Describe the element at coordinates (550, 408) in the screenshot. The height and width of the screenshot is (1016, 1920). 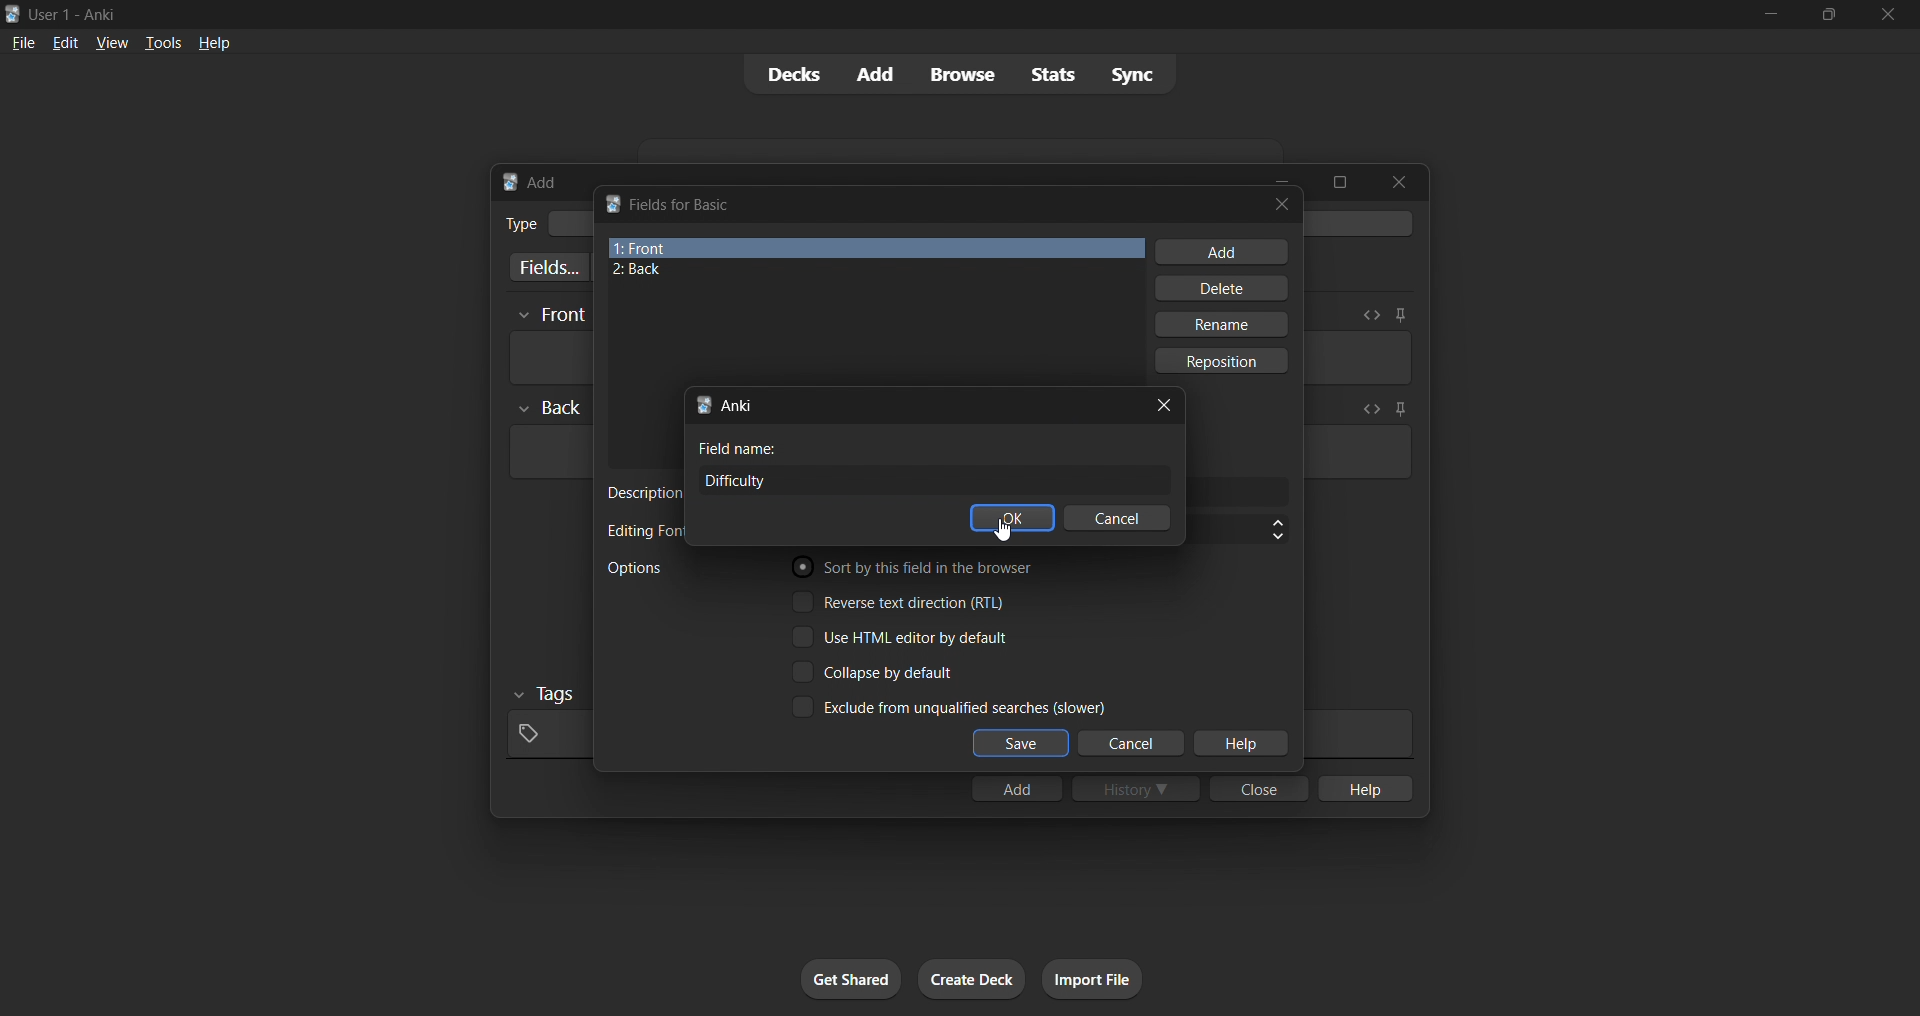
I see `` at that location.